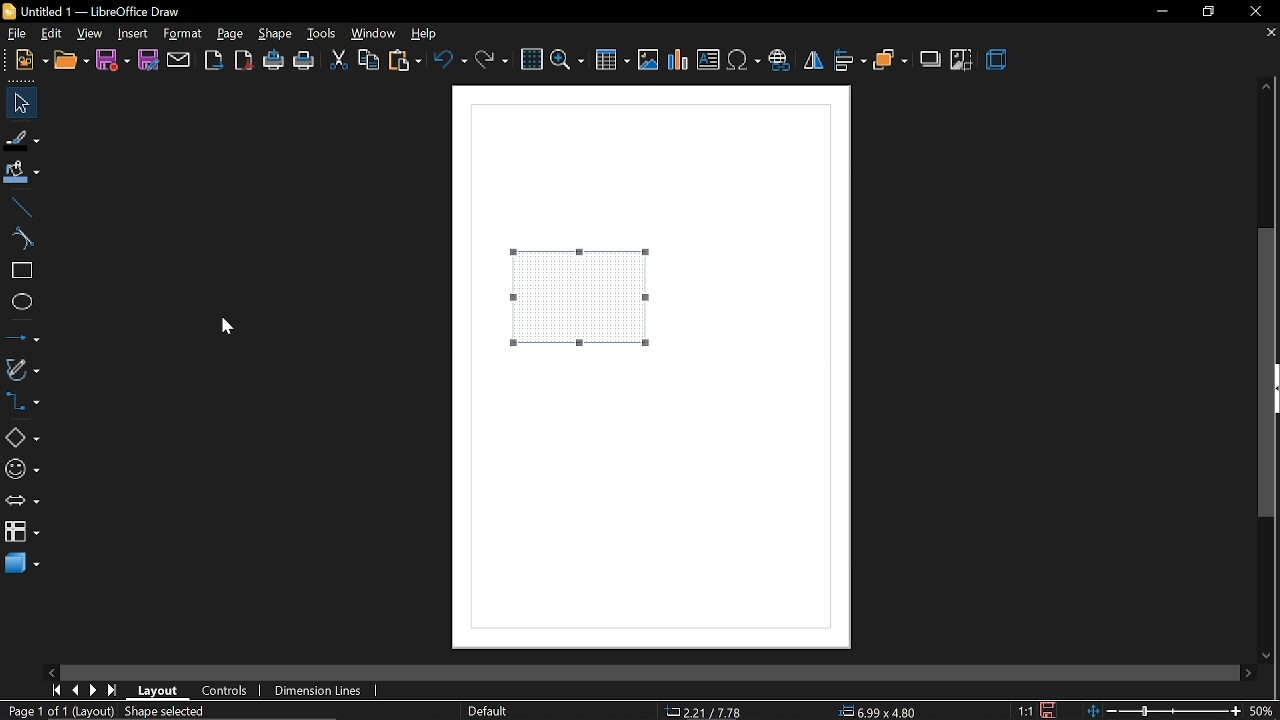 The image size is (1280, 720). I want to click on restore down, so click(1210, 12).